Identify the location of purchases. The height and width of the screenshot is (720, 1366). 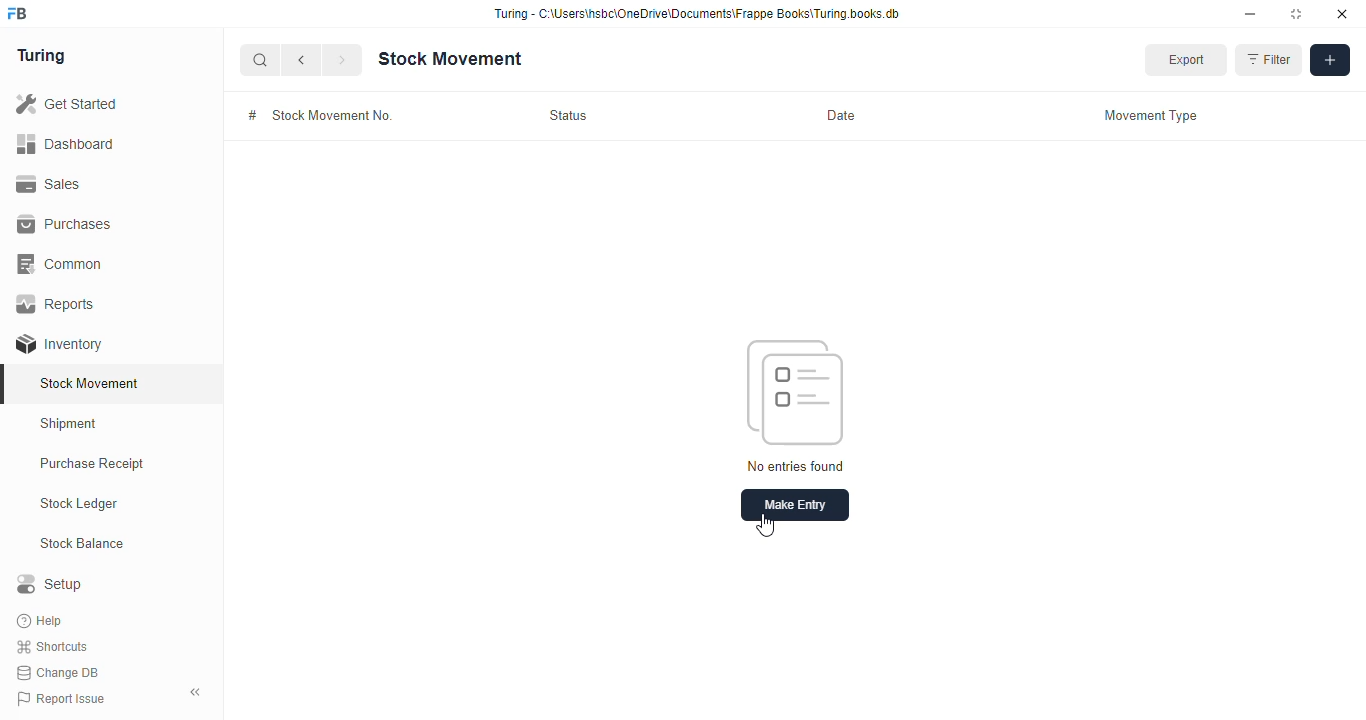
(64, 224).